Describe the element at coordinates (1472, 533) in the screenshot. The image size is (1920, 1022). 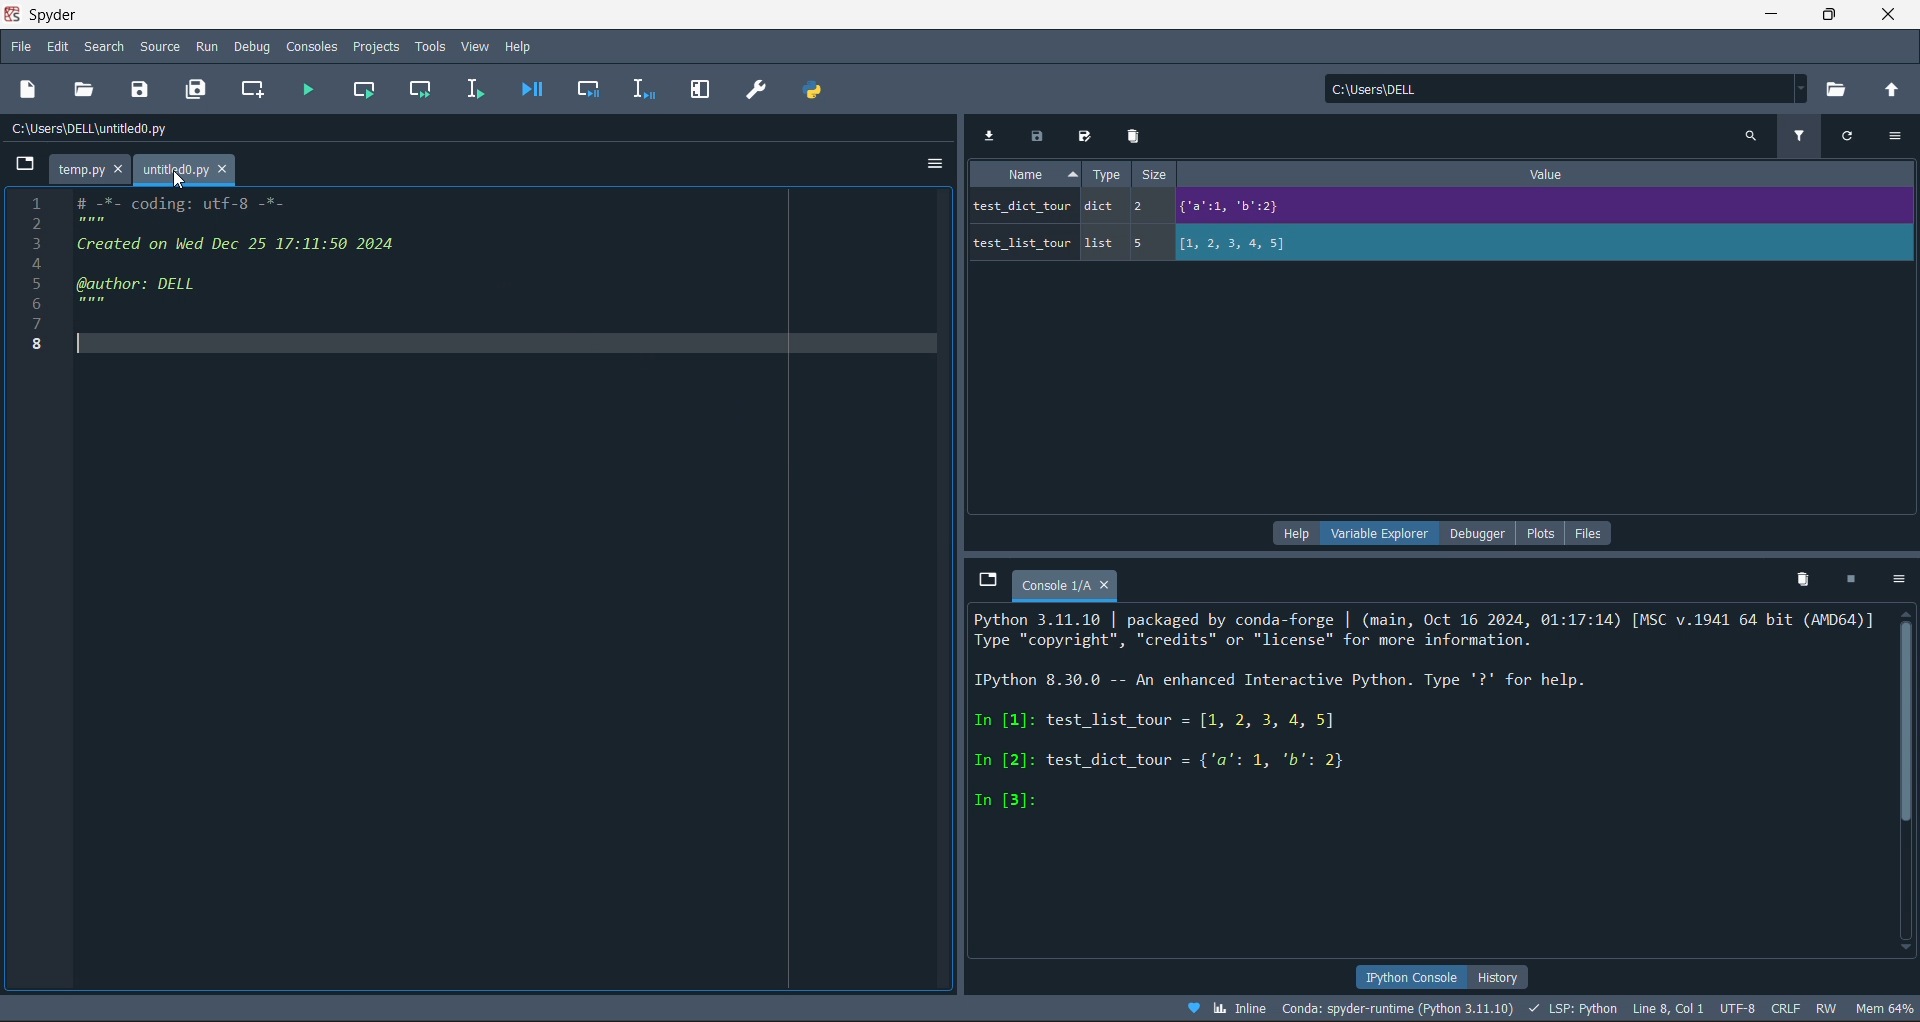
I see `debugger pane button` at that location.